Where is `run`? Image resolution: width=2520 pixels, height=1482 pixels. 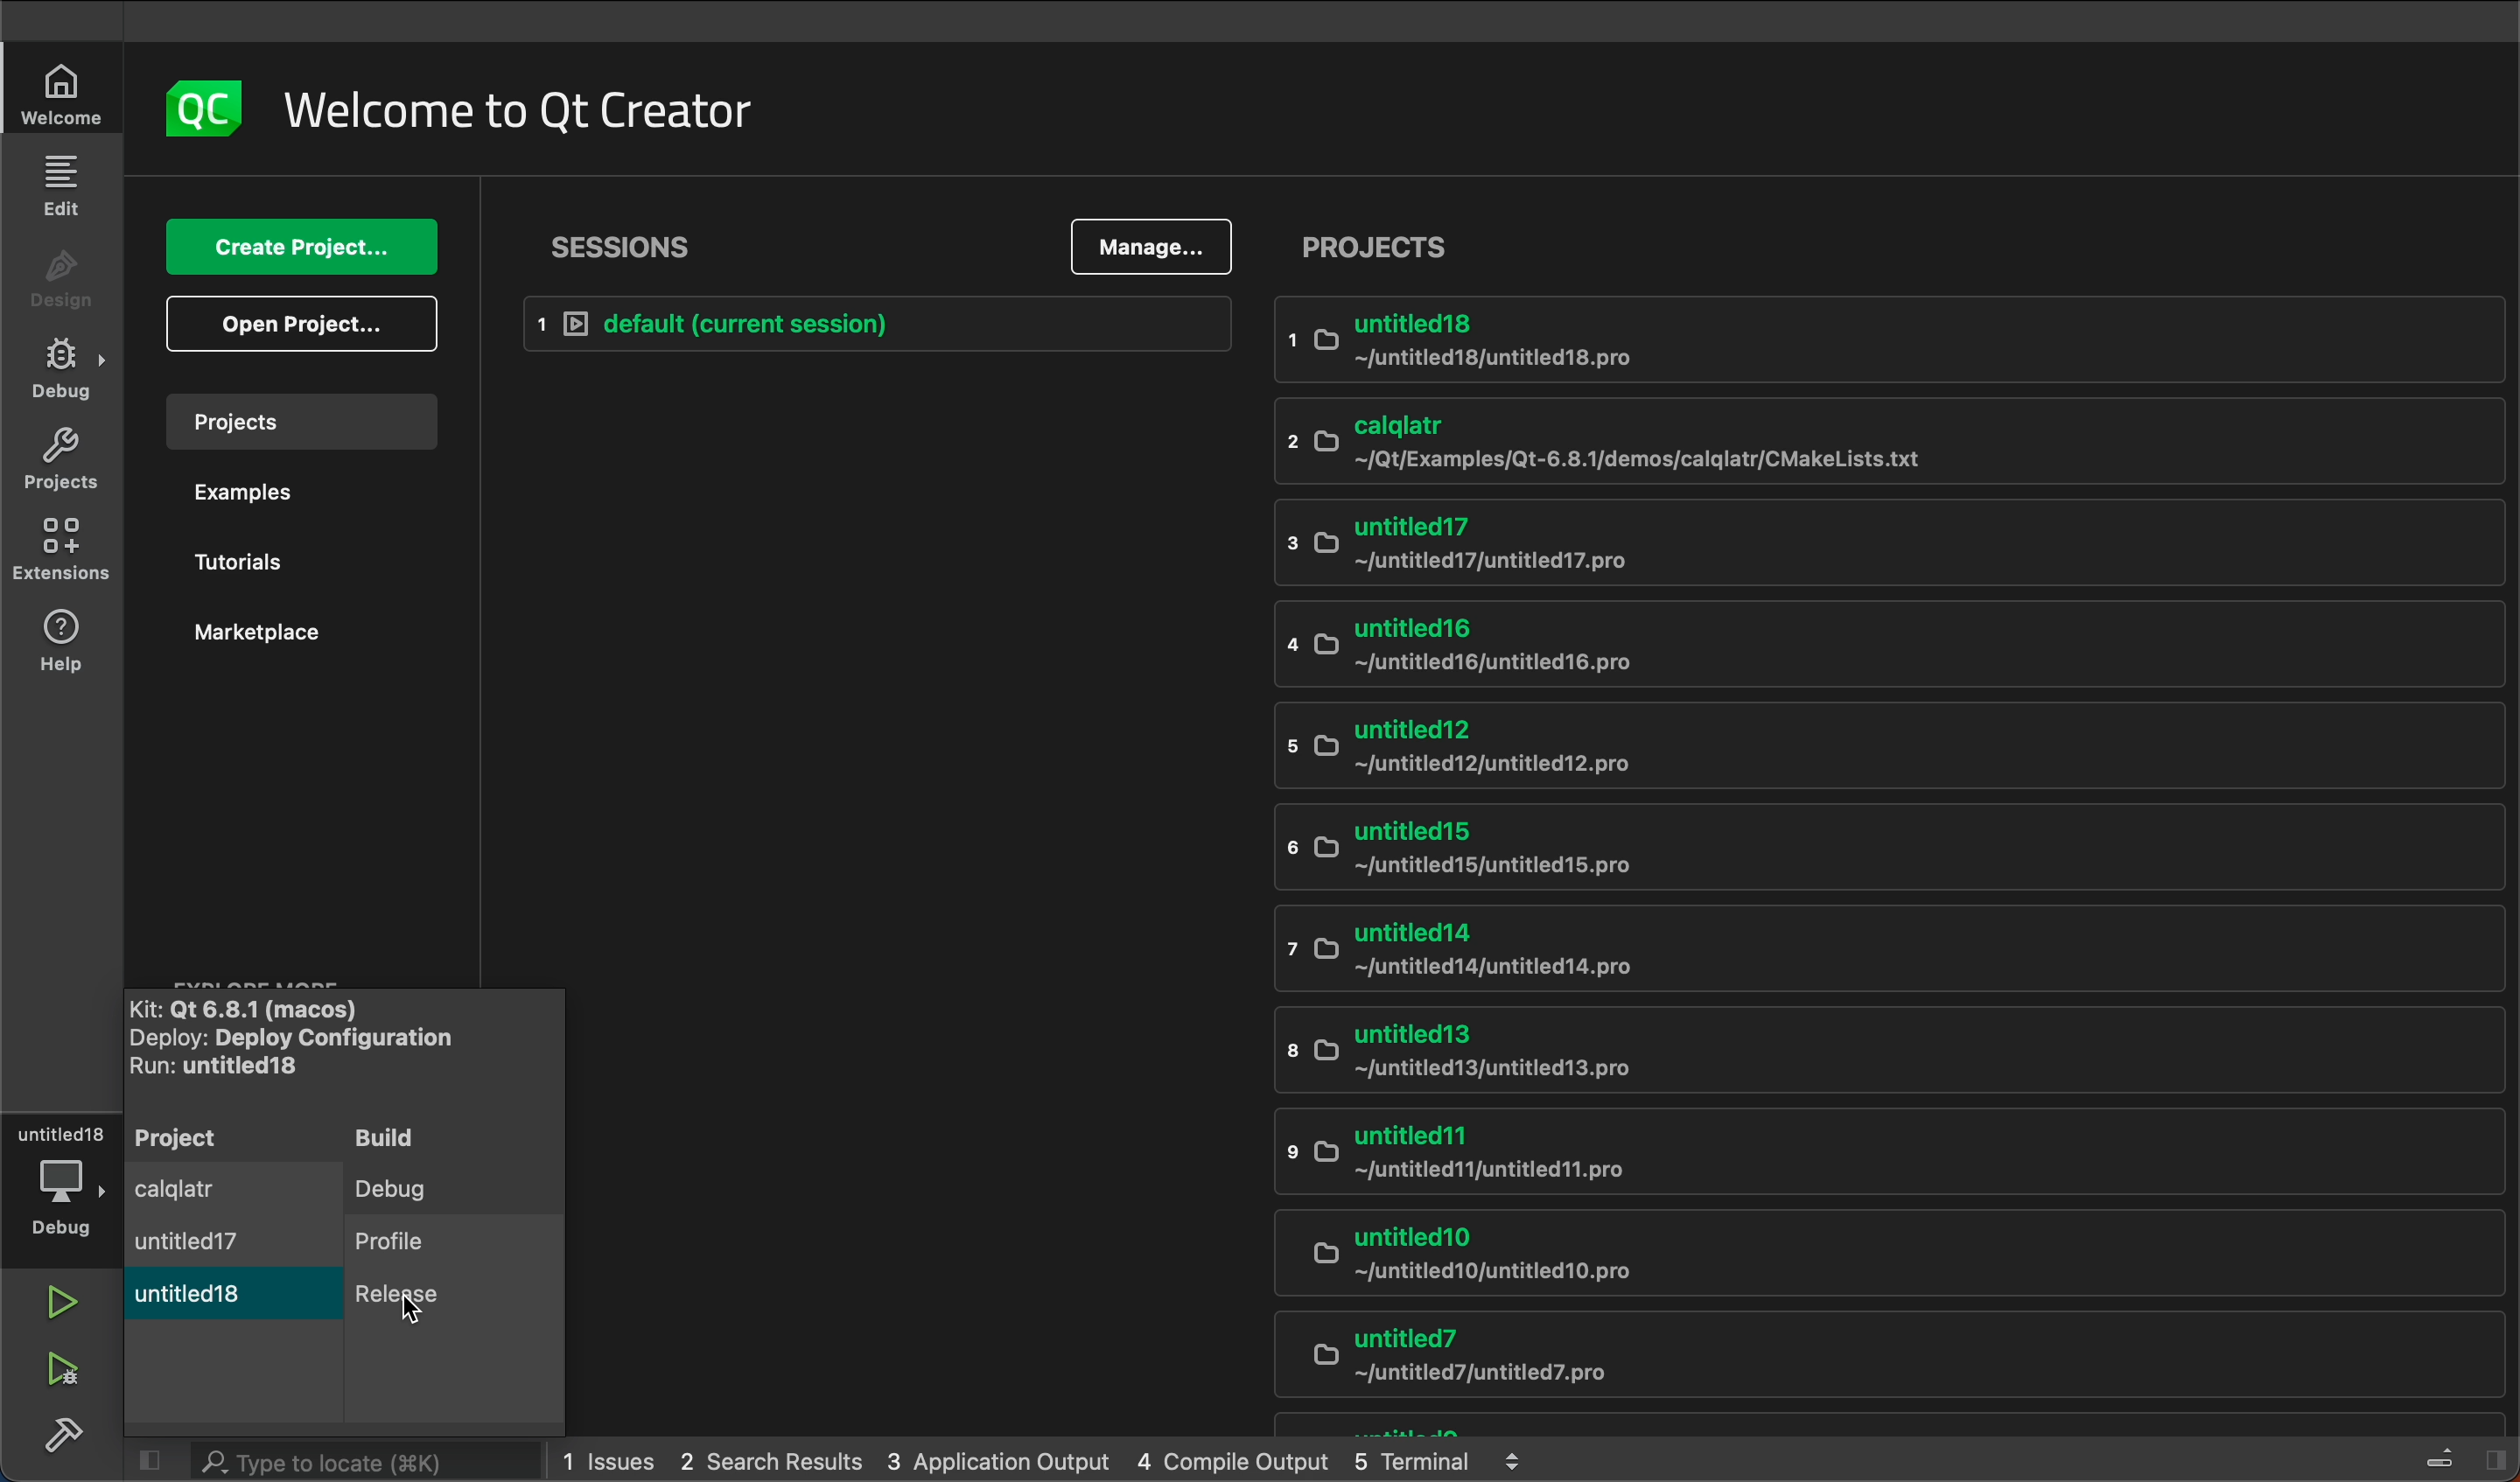 run is located at coordinates (56, 1301).